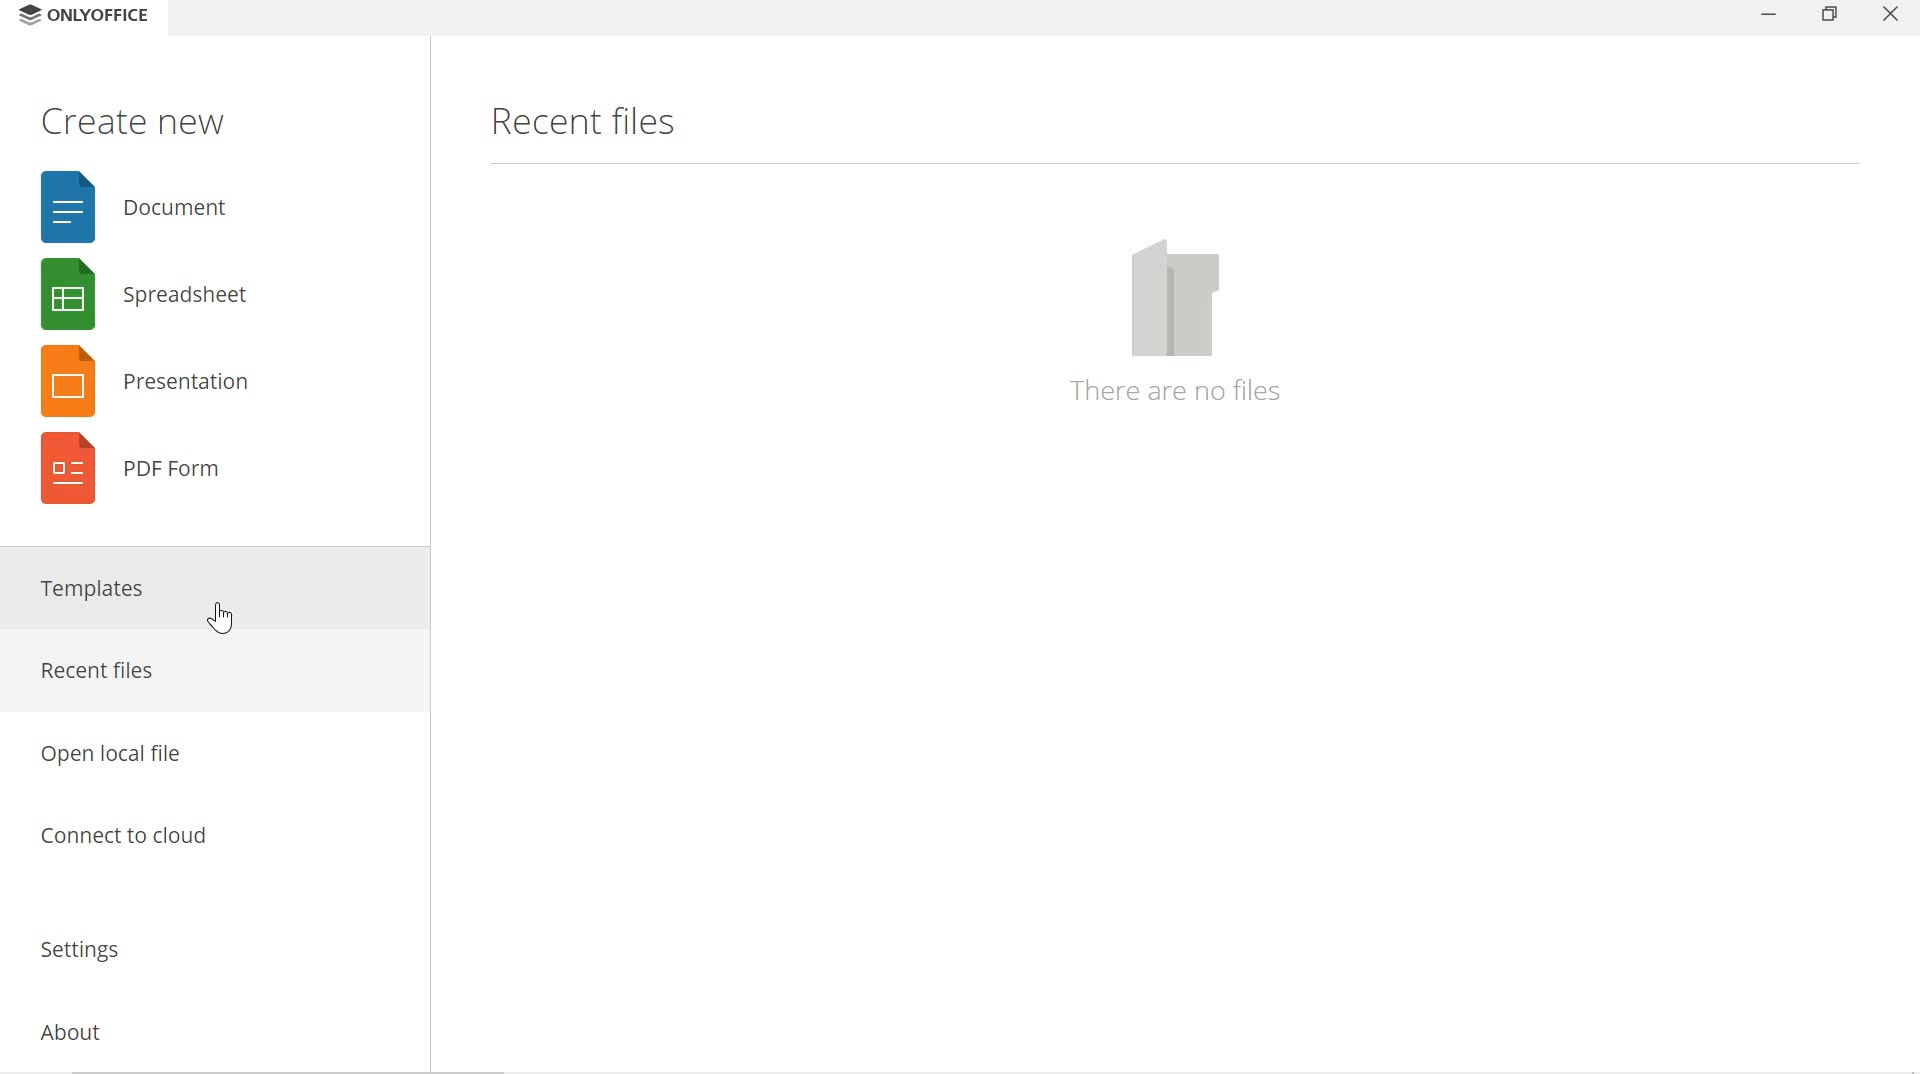 This screenshot has height=1074, width=1920. I want to click on recent files, so click(206, 671).